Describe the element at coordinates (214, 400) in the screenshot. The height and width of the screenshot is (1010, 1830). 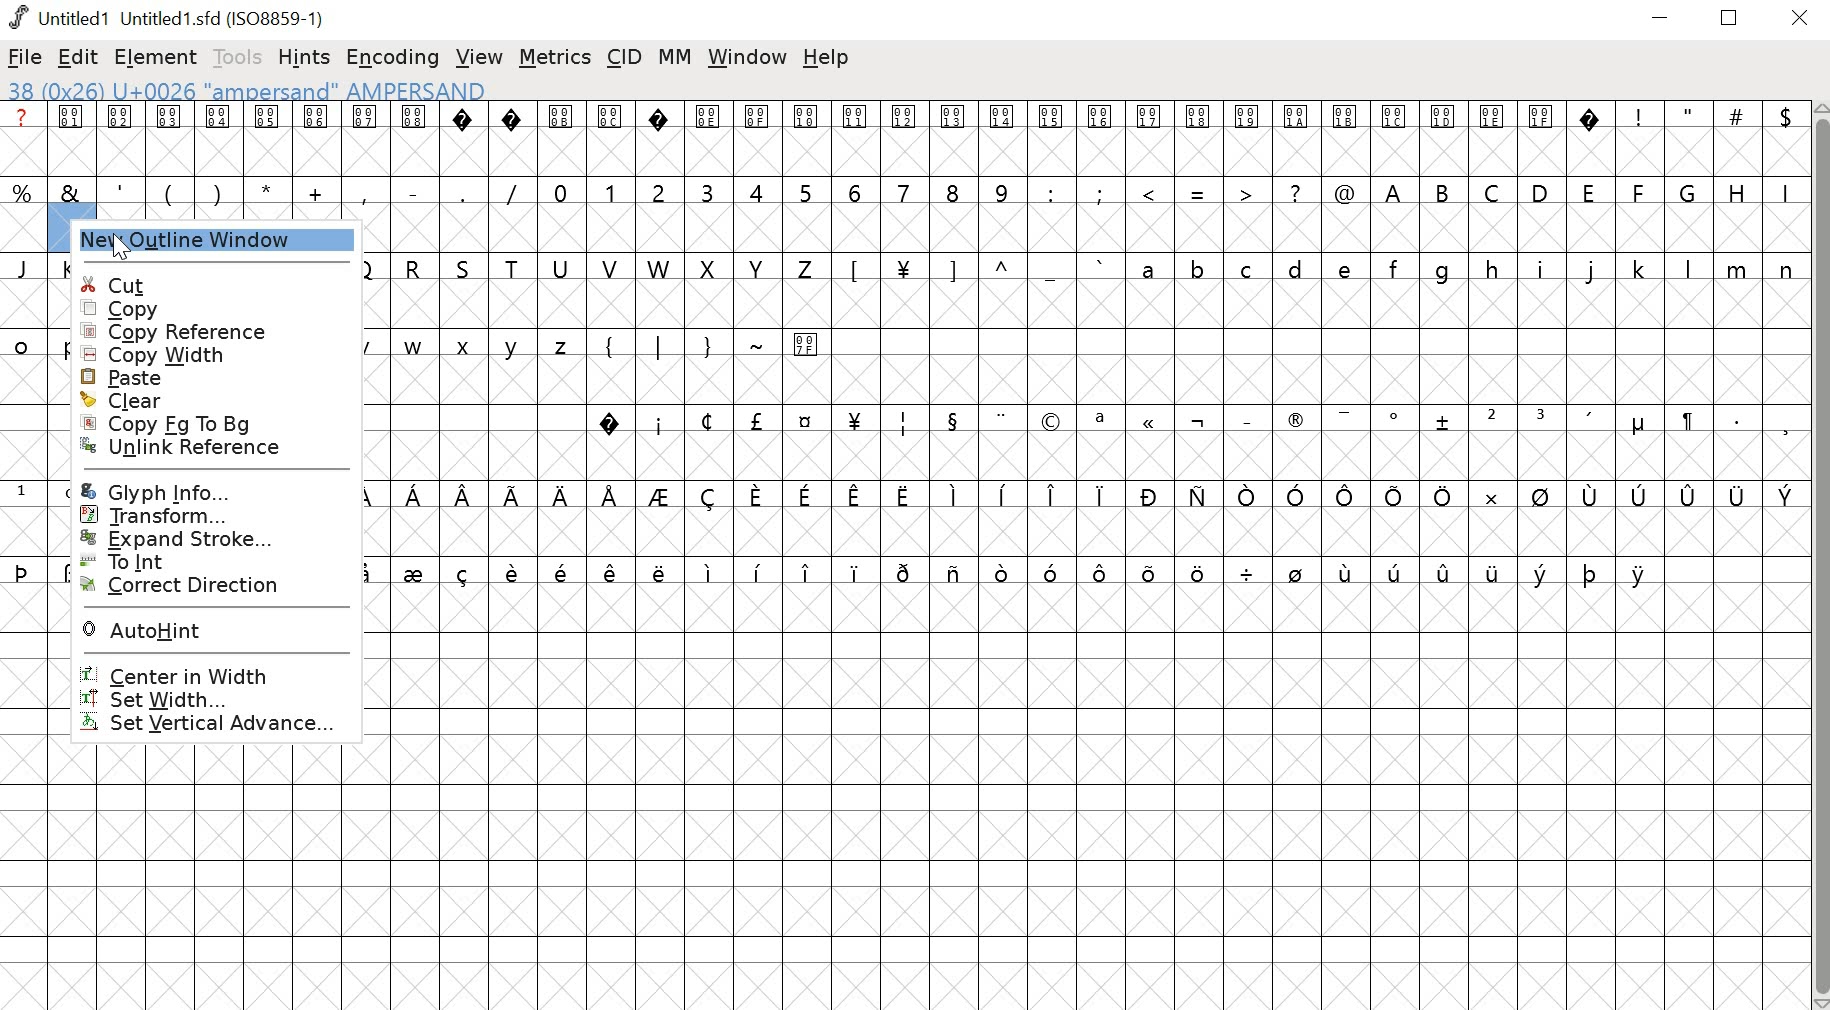
I see `clear` at that location.